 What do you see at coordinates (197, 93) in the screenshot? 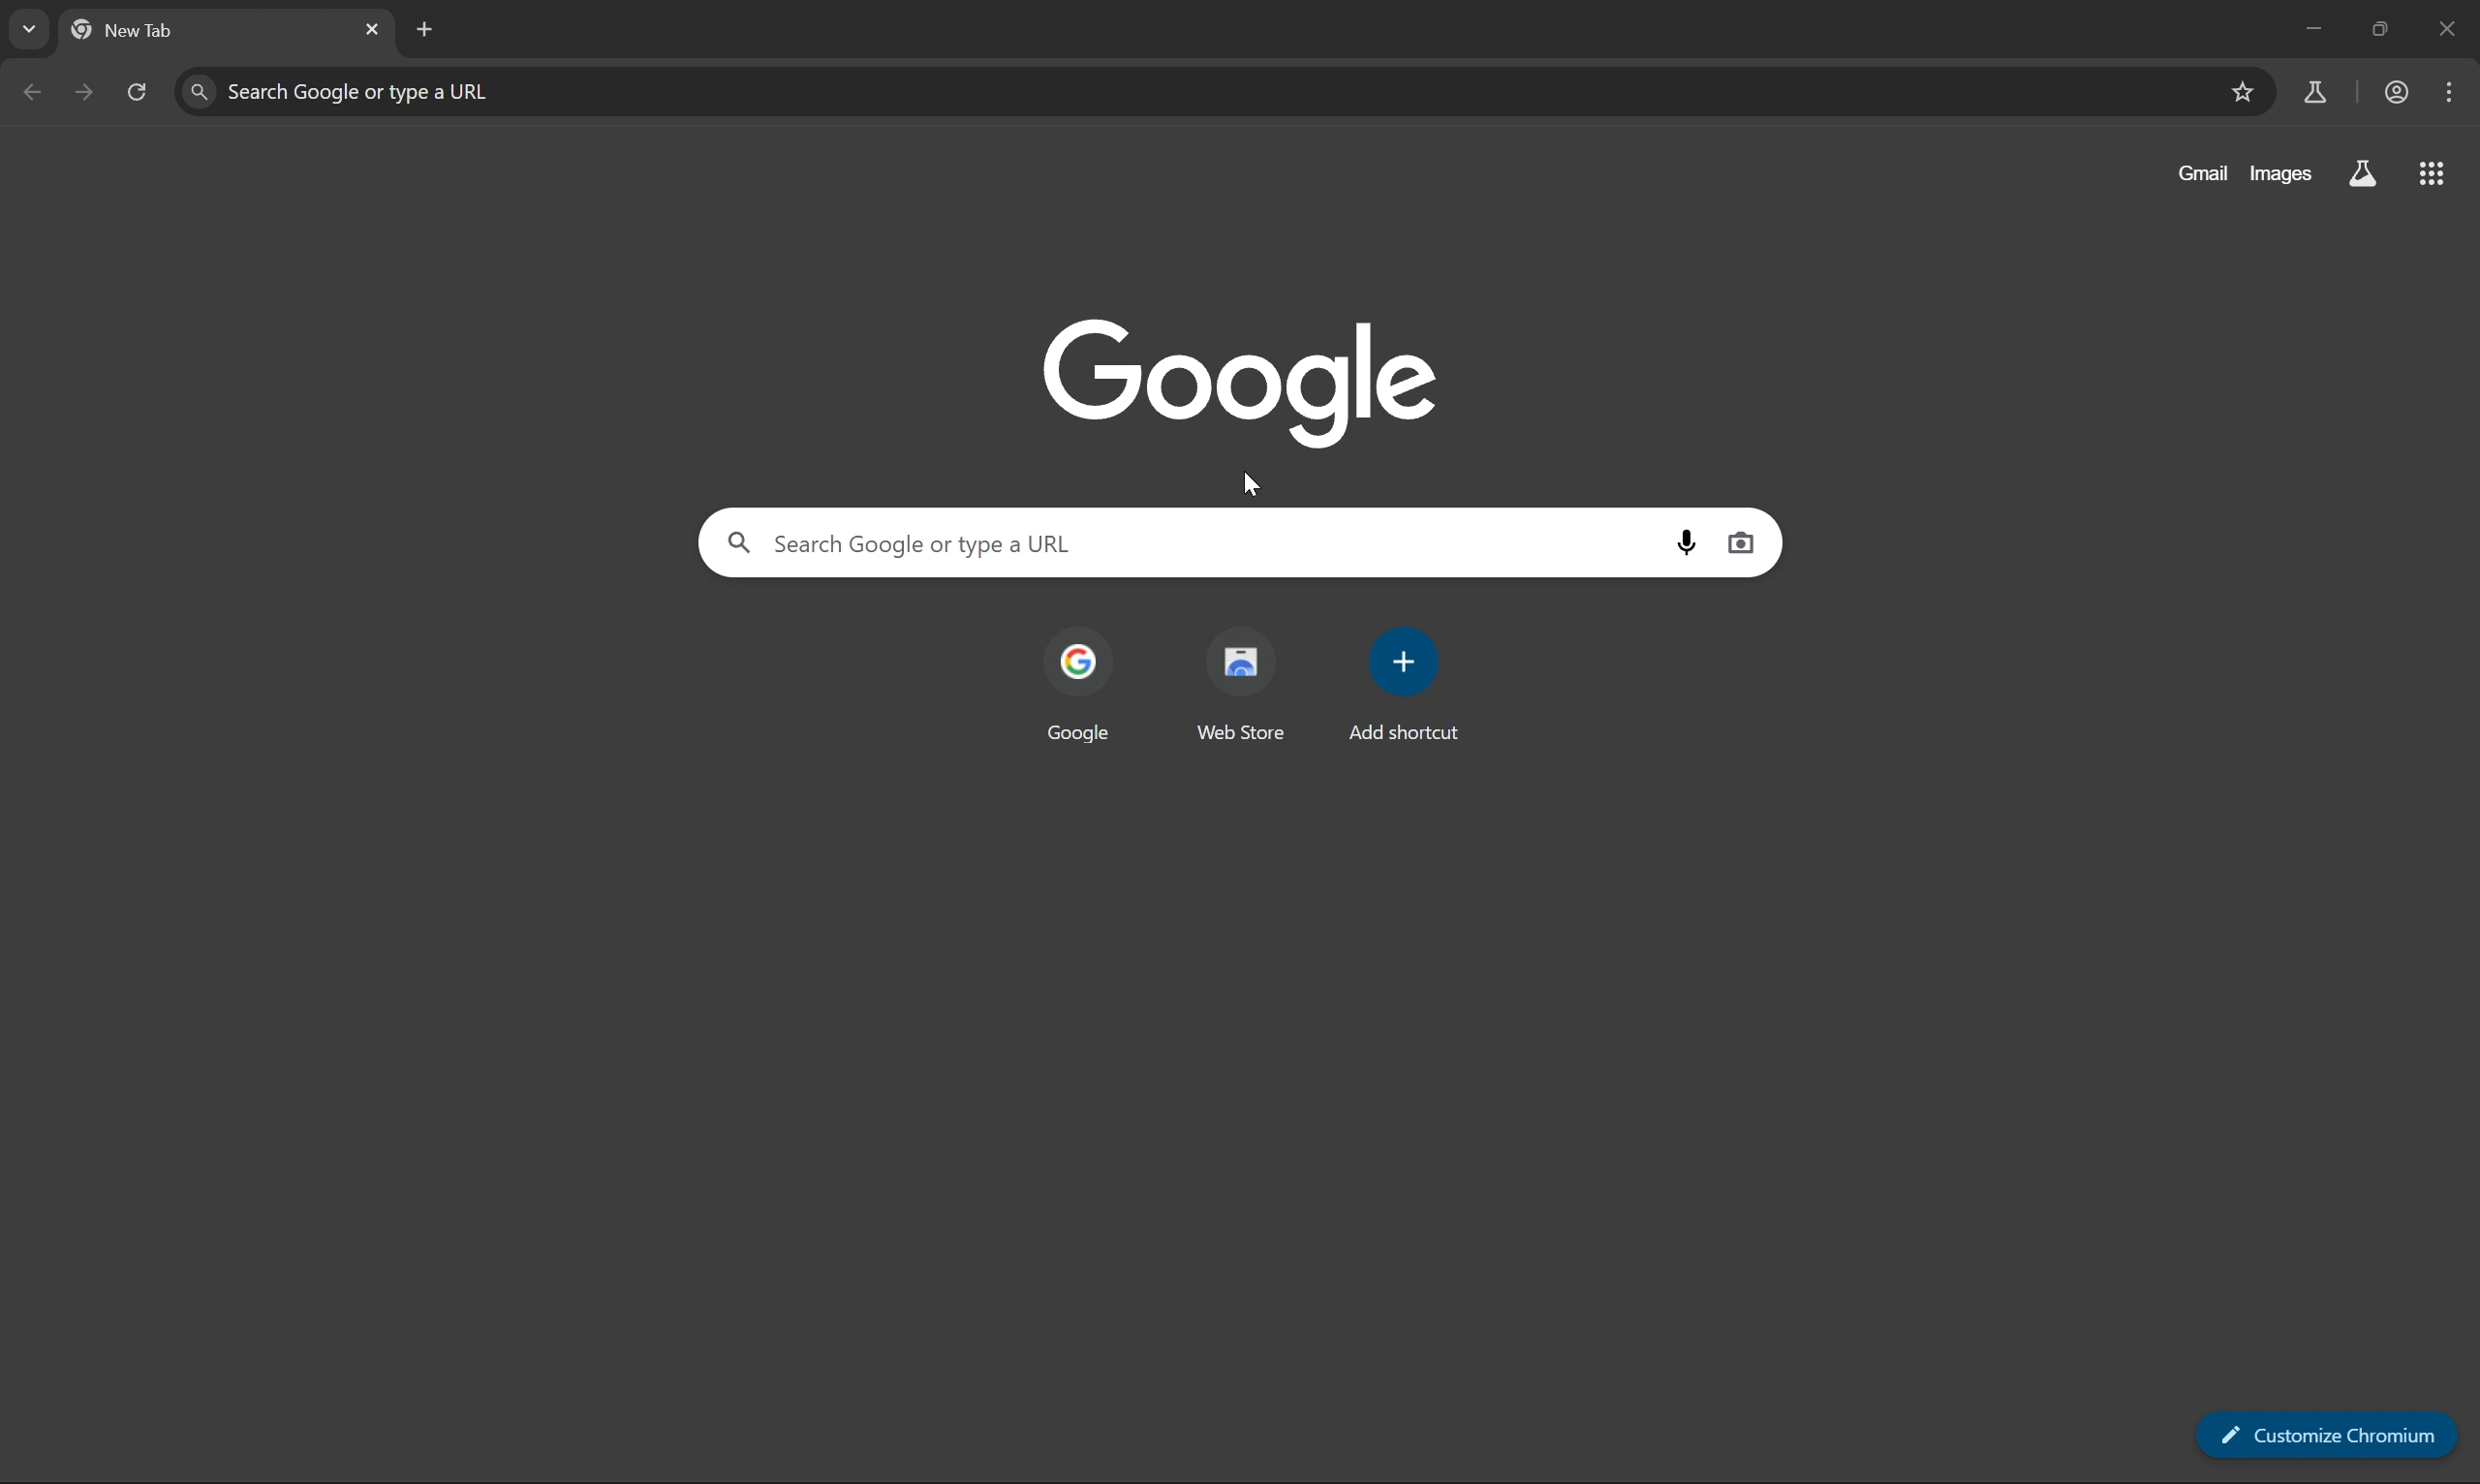
I see `find` at bounding box center [197, 93].